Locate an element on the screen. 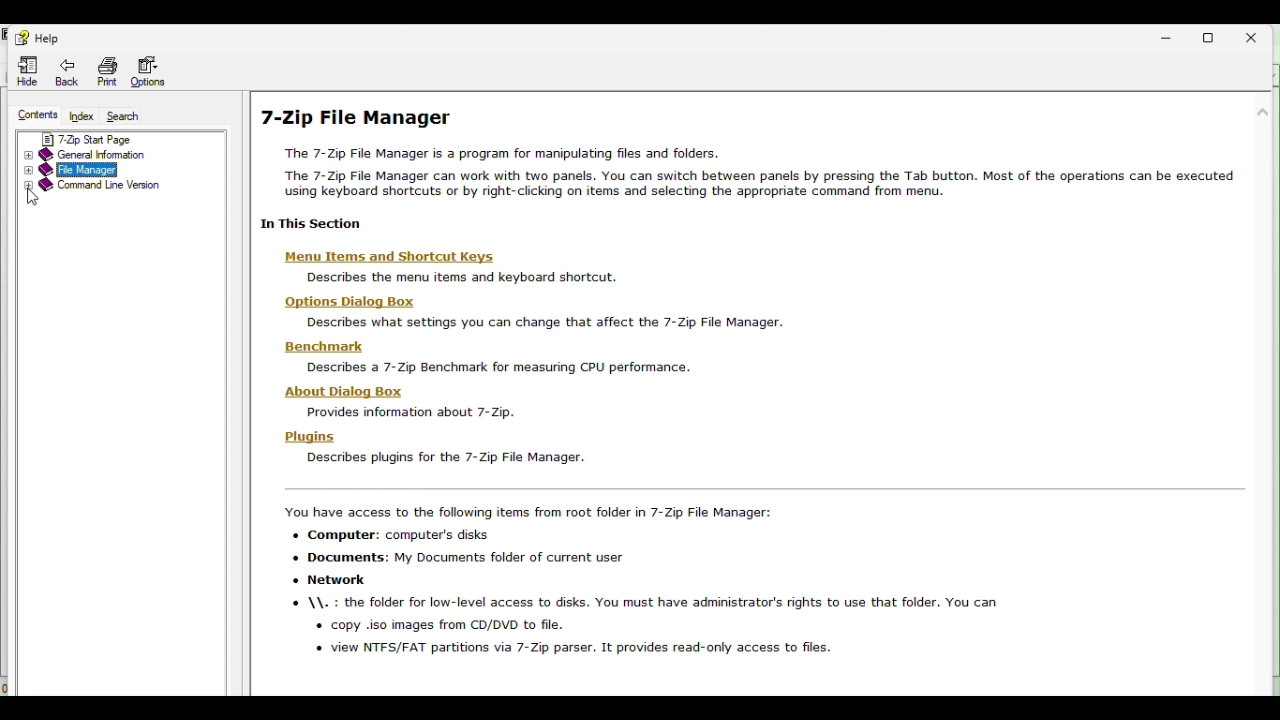  Hons Dia is located at coordinates (340, 301).